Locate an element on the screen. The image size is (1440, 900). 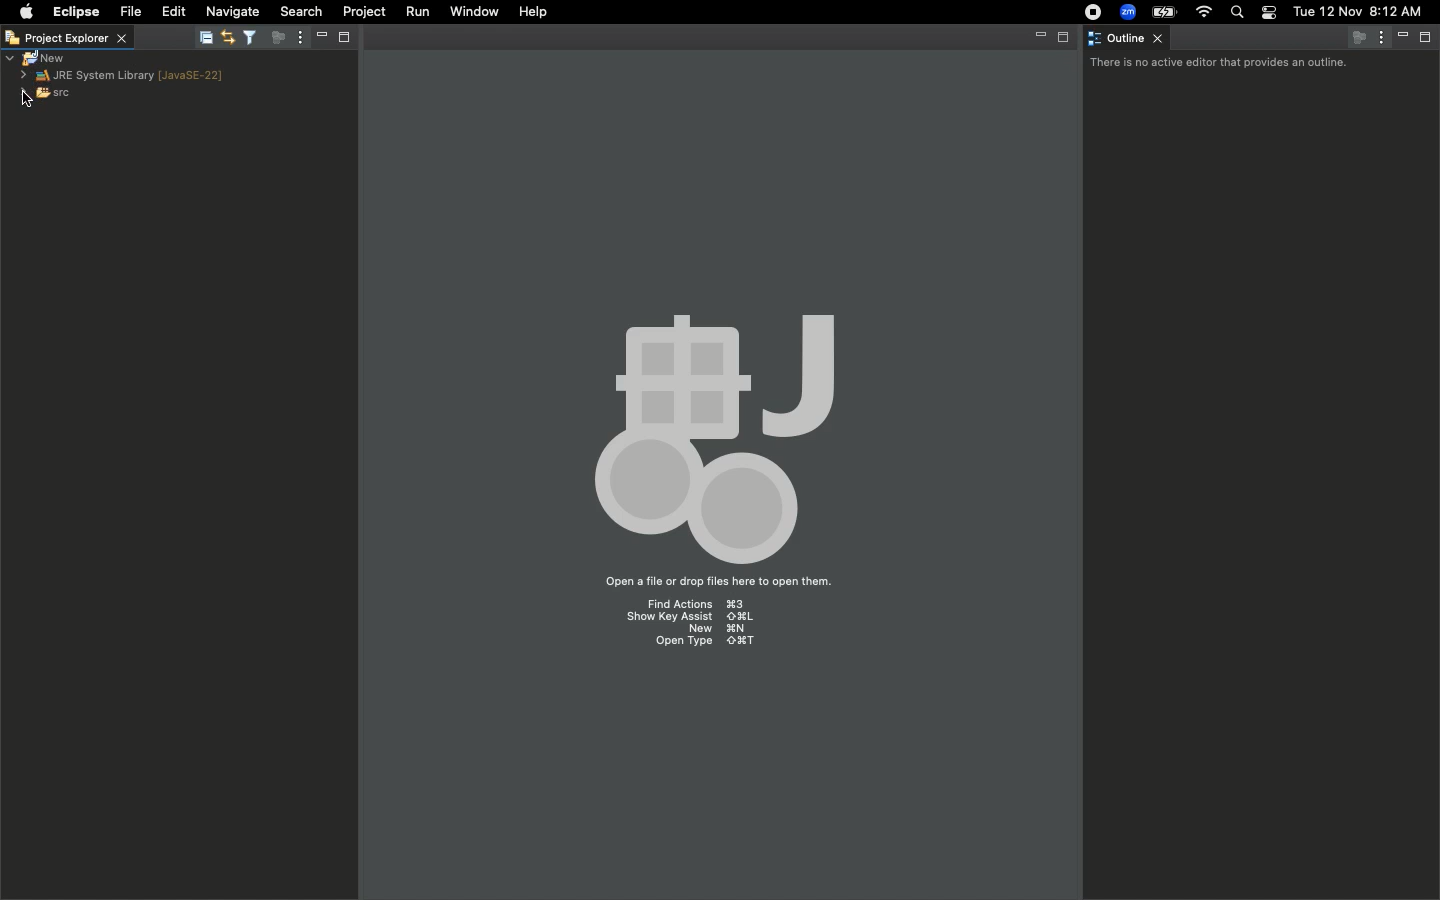
New is located at coordinates (33, 58).